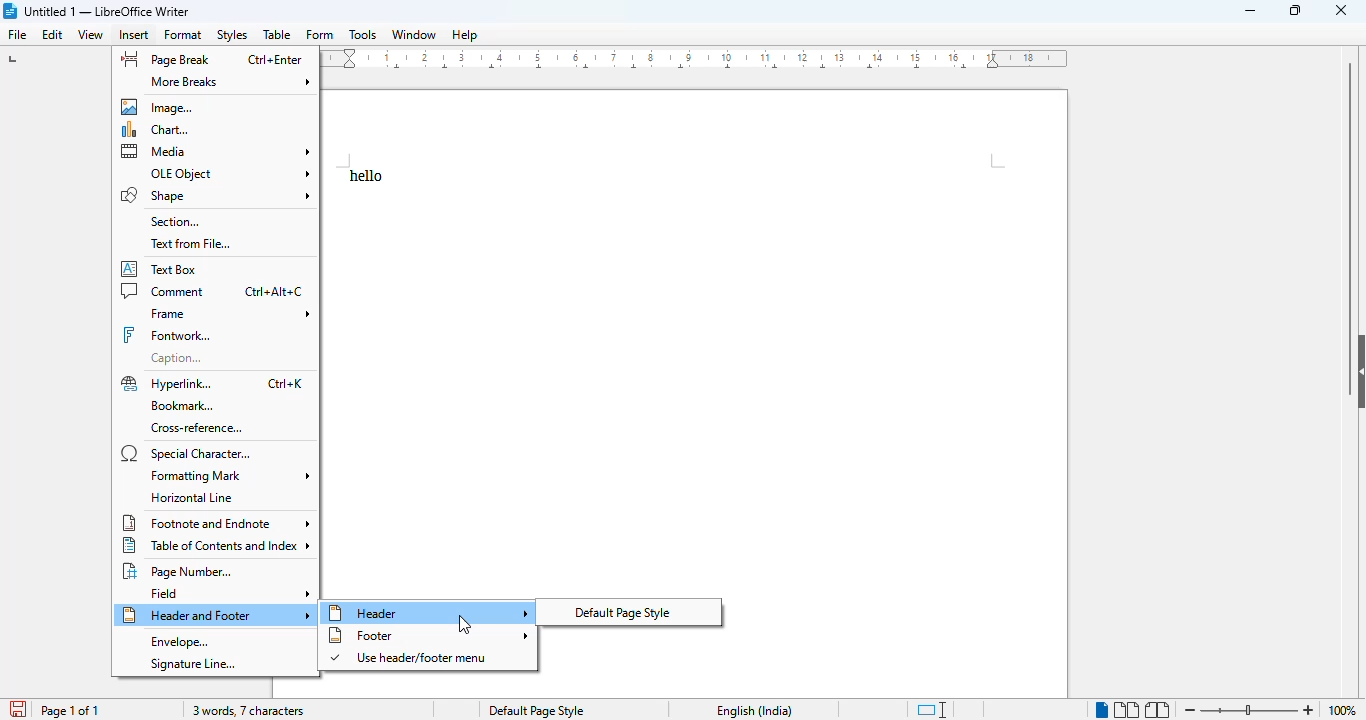  What do you see at coordinates (90, 35) in the screenshot?
I see `view` at bounding box center [90, 35].